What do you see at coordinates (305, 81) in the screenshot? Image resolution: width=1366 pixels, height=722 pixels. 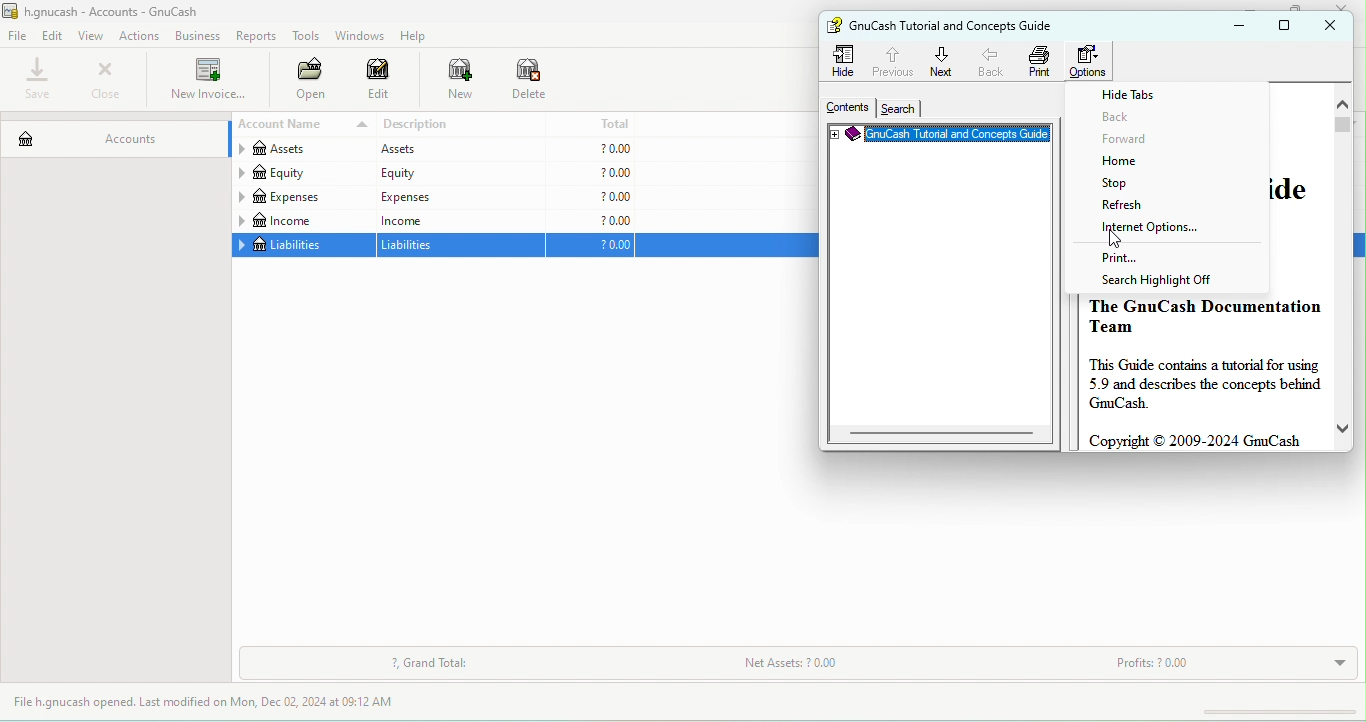 I see `open` at bounding box center [305, 81].